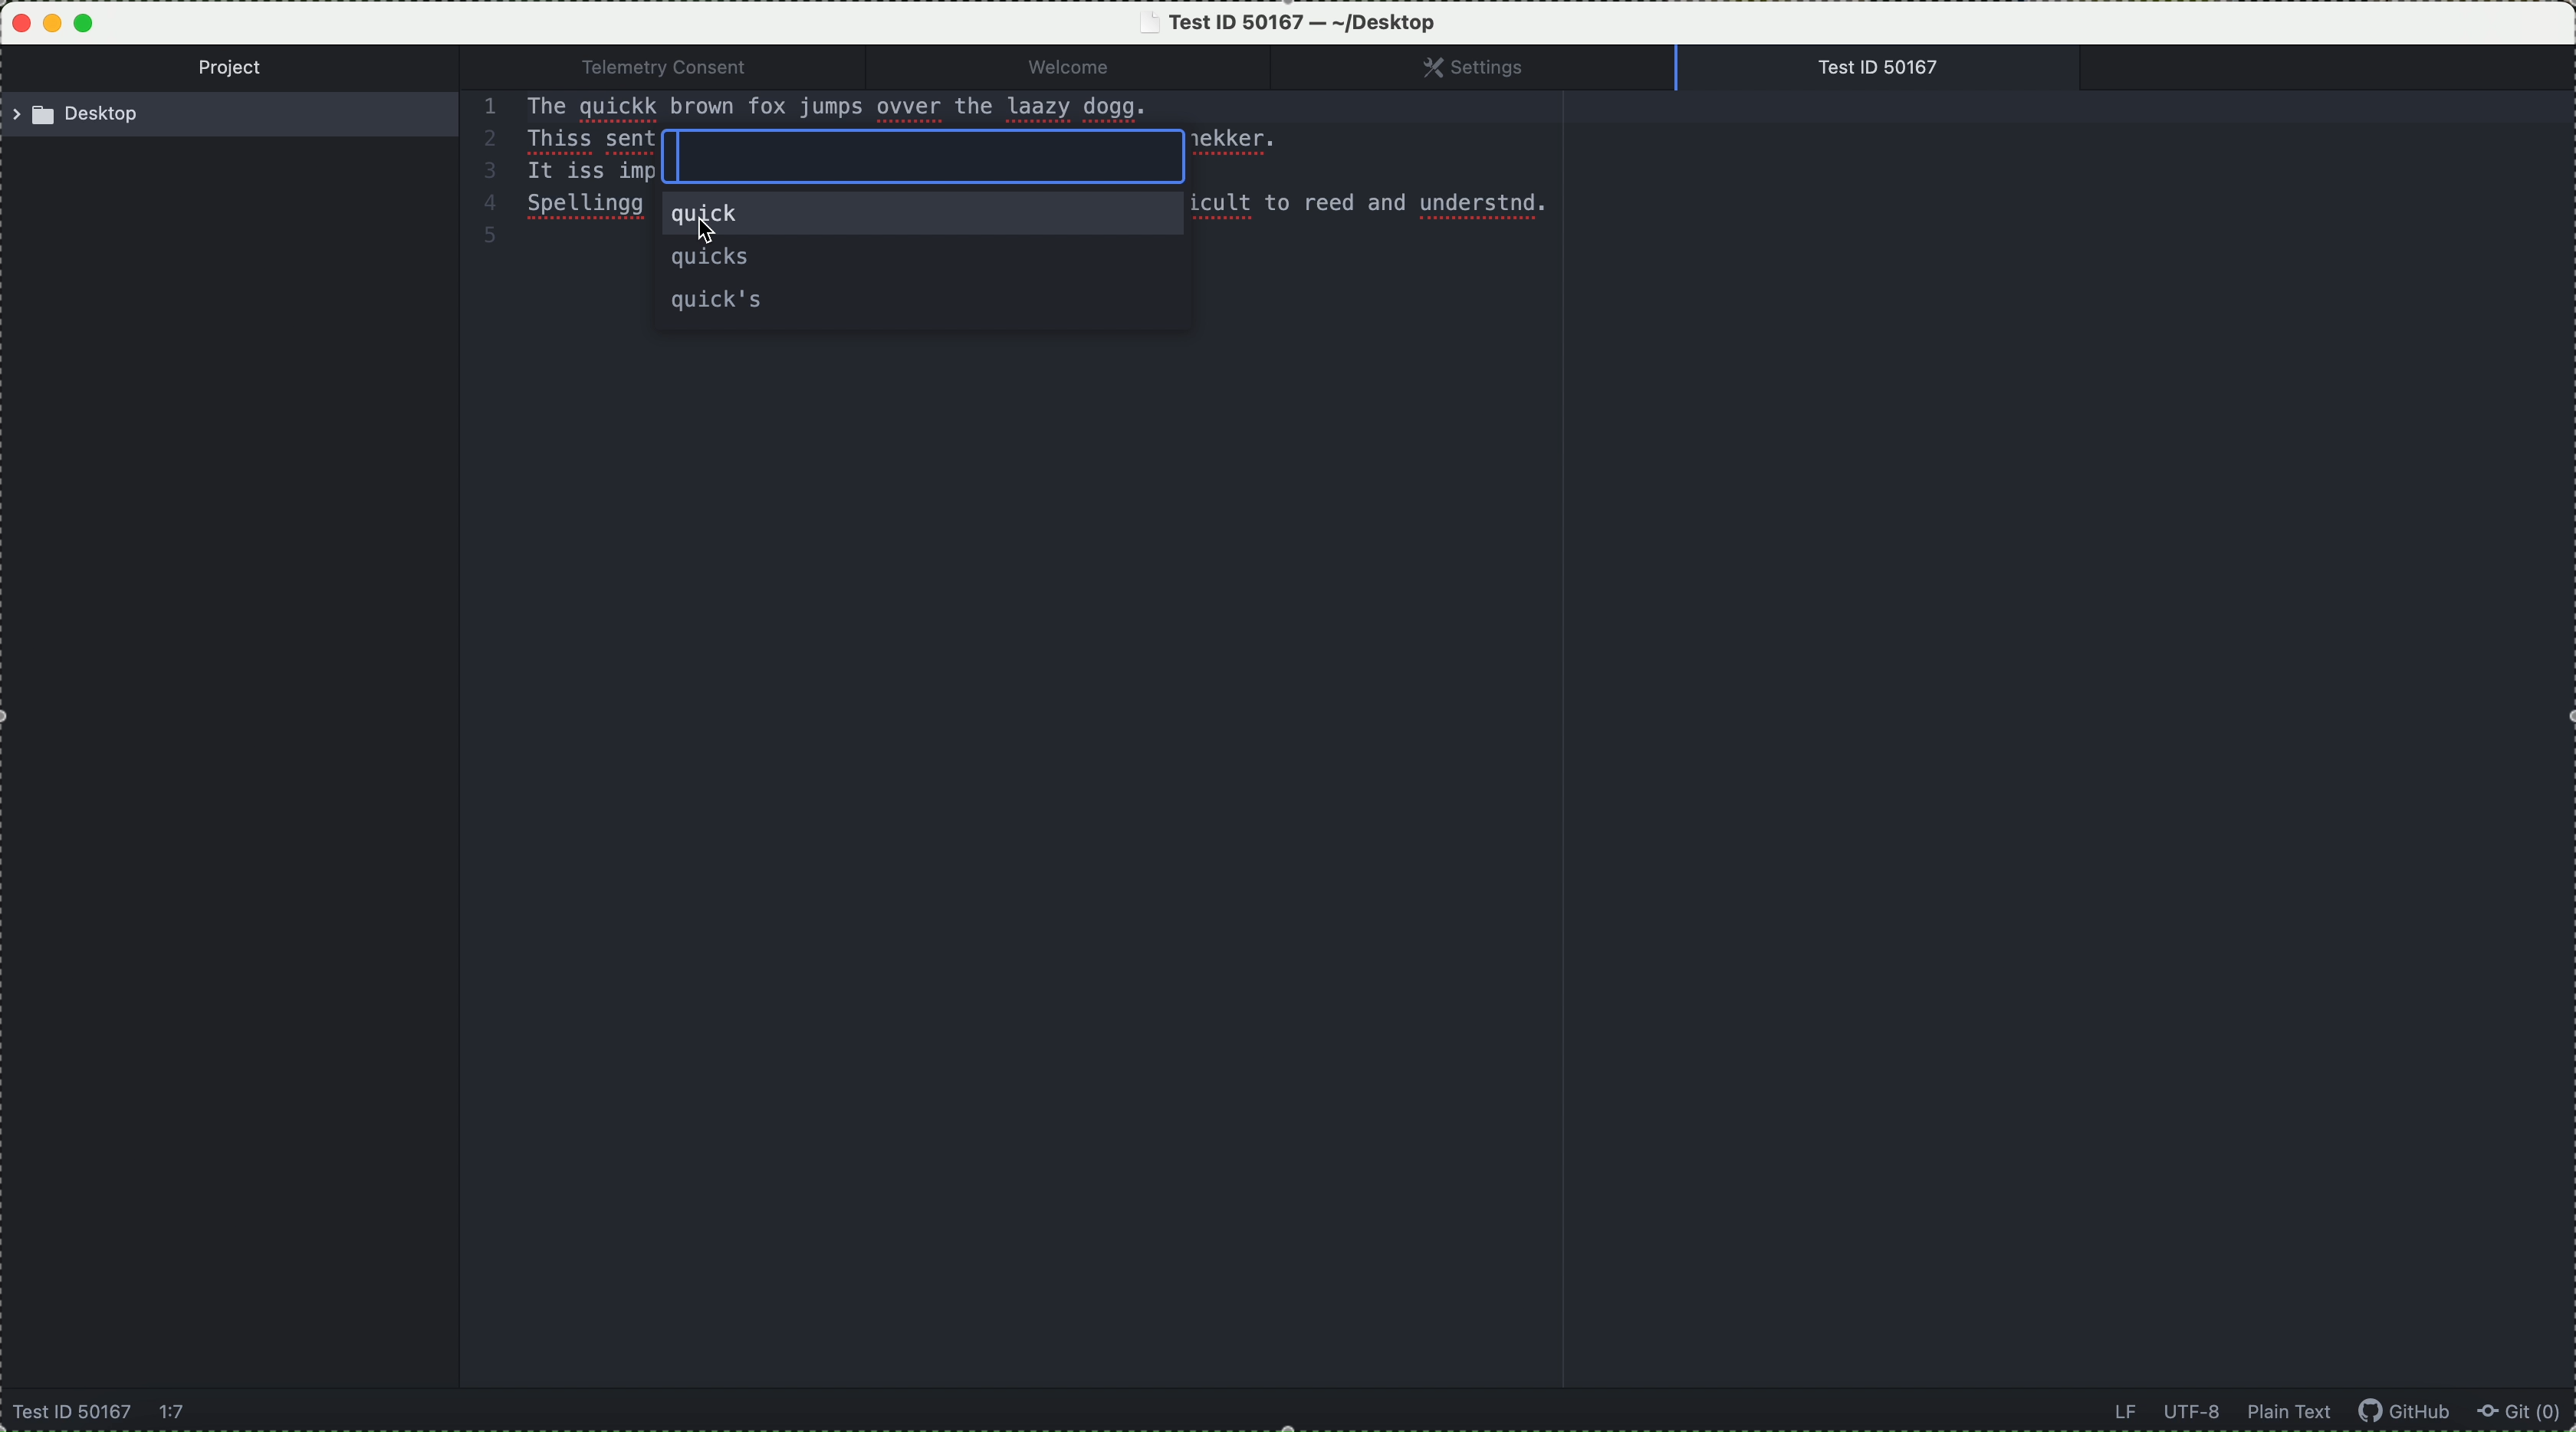  Describe the element at coordinates (2526, 1414) in the screenshot. I see `Git (0)` at that location.